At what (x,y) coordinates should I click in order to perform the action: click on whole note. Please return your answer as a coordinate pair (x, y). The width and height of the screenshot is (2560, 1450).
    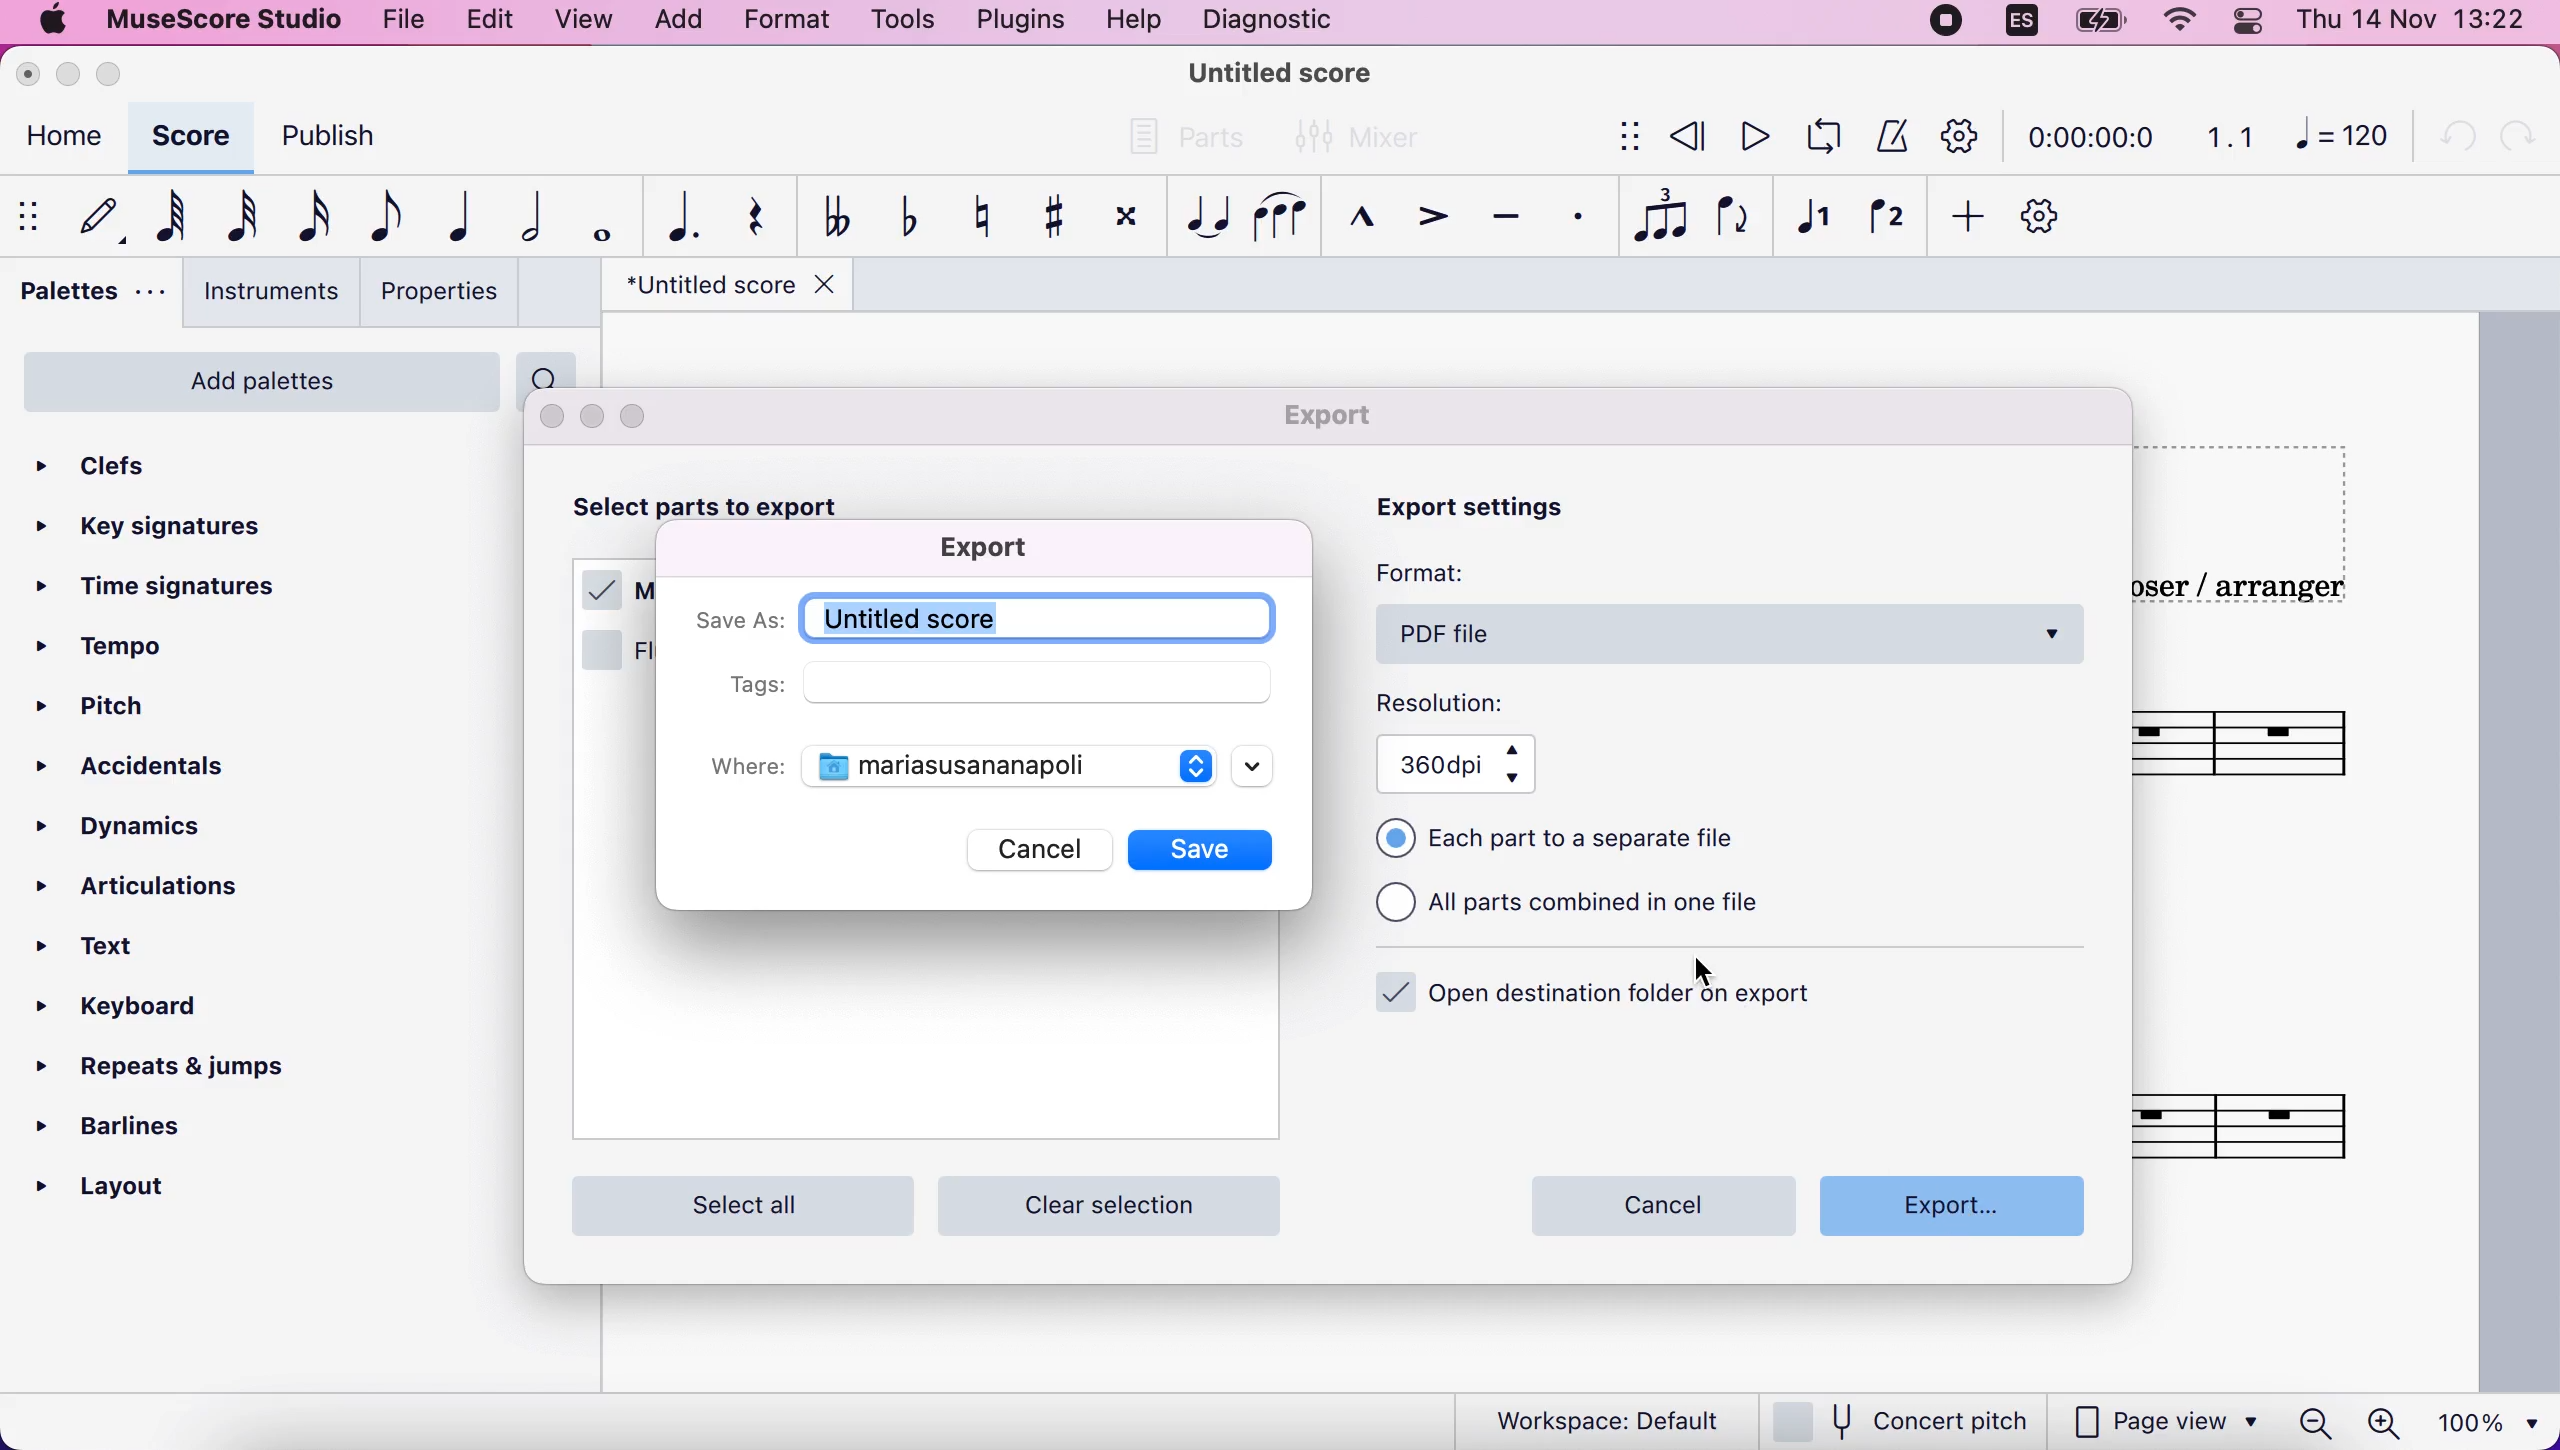
    Looking at the image, I should click on (597, 215).